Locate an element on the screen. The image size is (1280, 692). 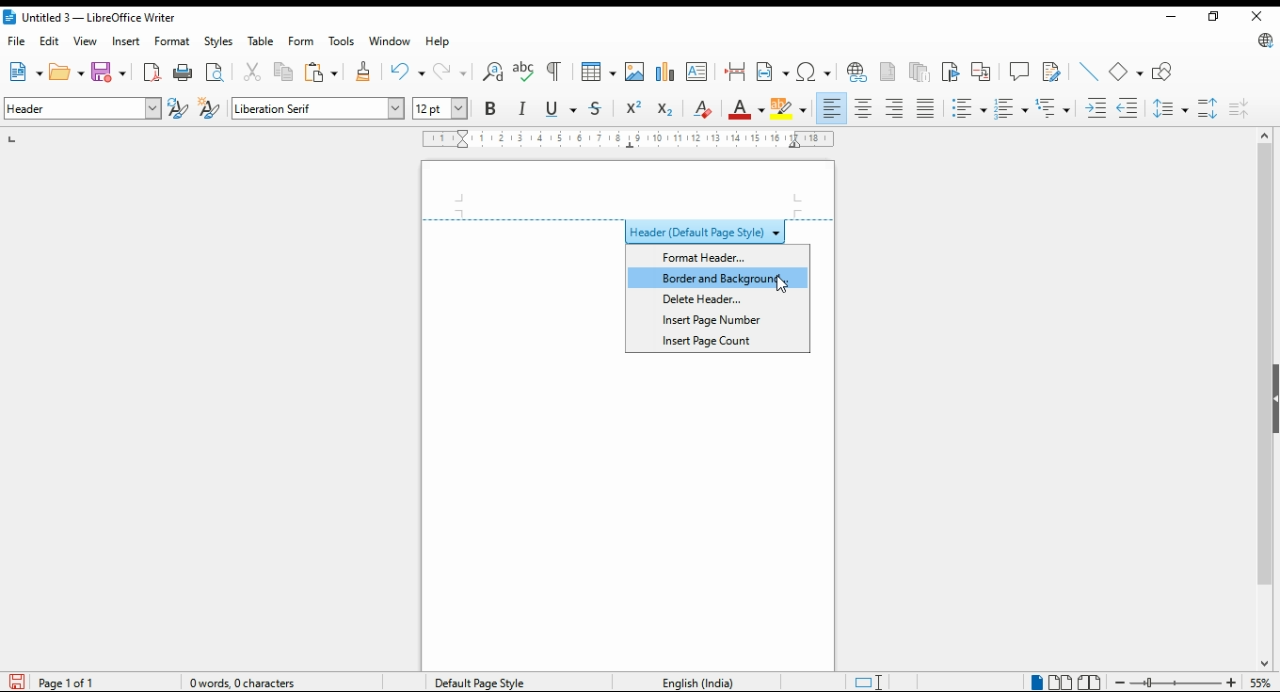
update selected style is located at coordinates (179, 108).